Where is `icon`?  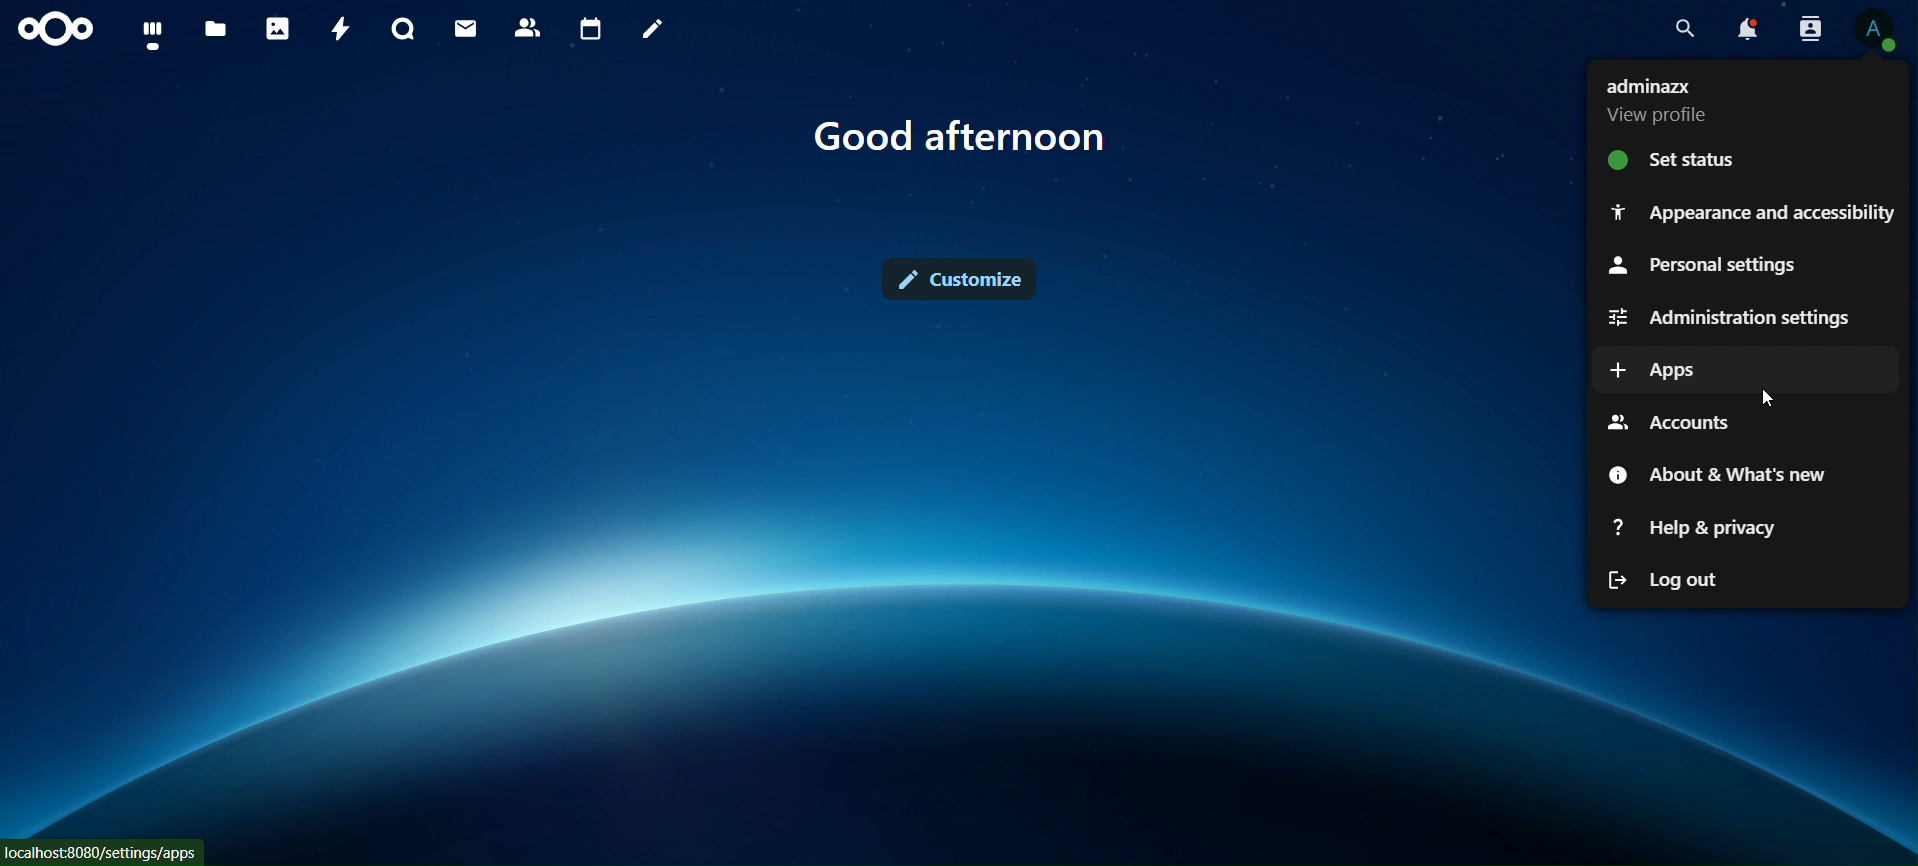
icon is located at coordinates (64, 29).